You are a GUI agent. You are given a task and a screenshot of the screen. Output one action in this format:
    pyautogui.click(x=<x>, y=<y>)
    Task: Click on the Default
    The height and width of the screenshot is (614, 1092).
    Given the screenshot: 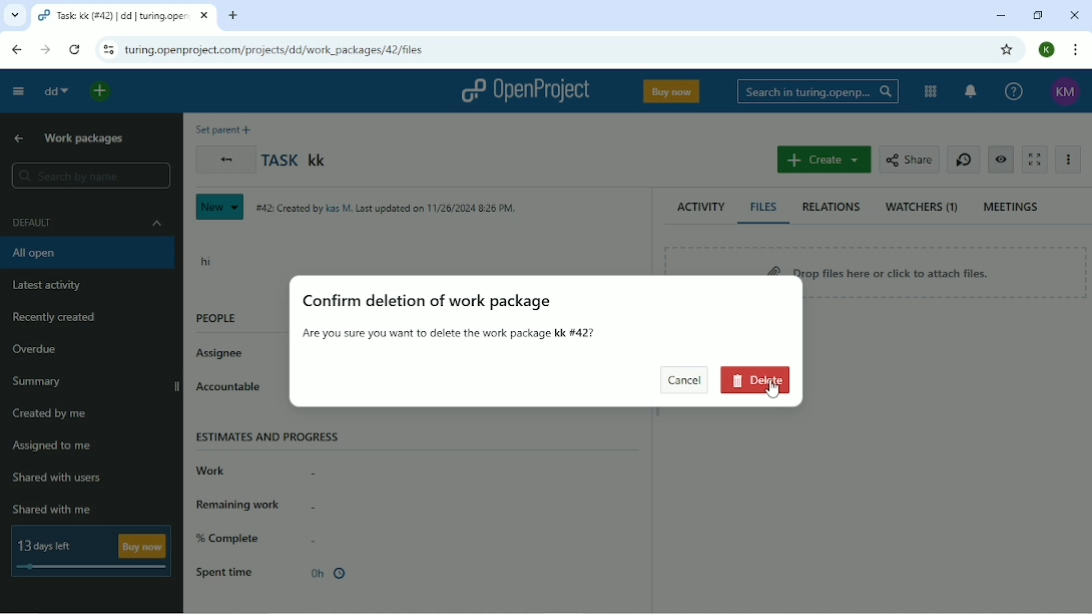 What is the action you would take?
    pyautogui.click(x=87, y=223)
    